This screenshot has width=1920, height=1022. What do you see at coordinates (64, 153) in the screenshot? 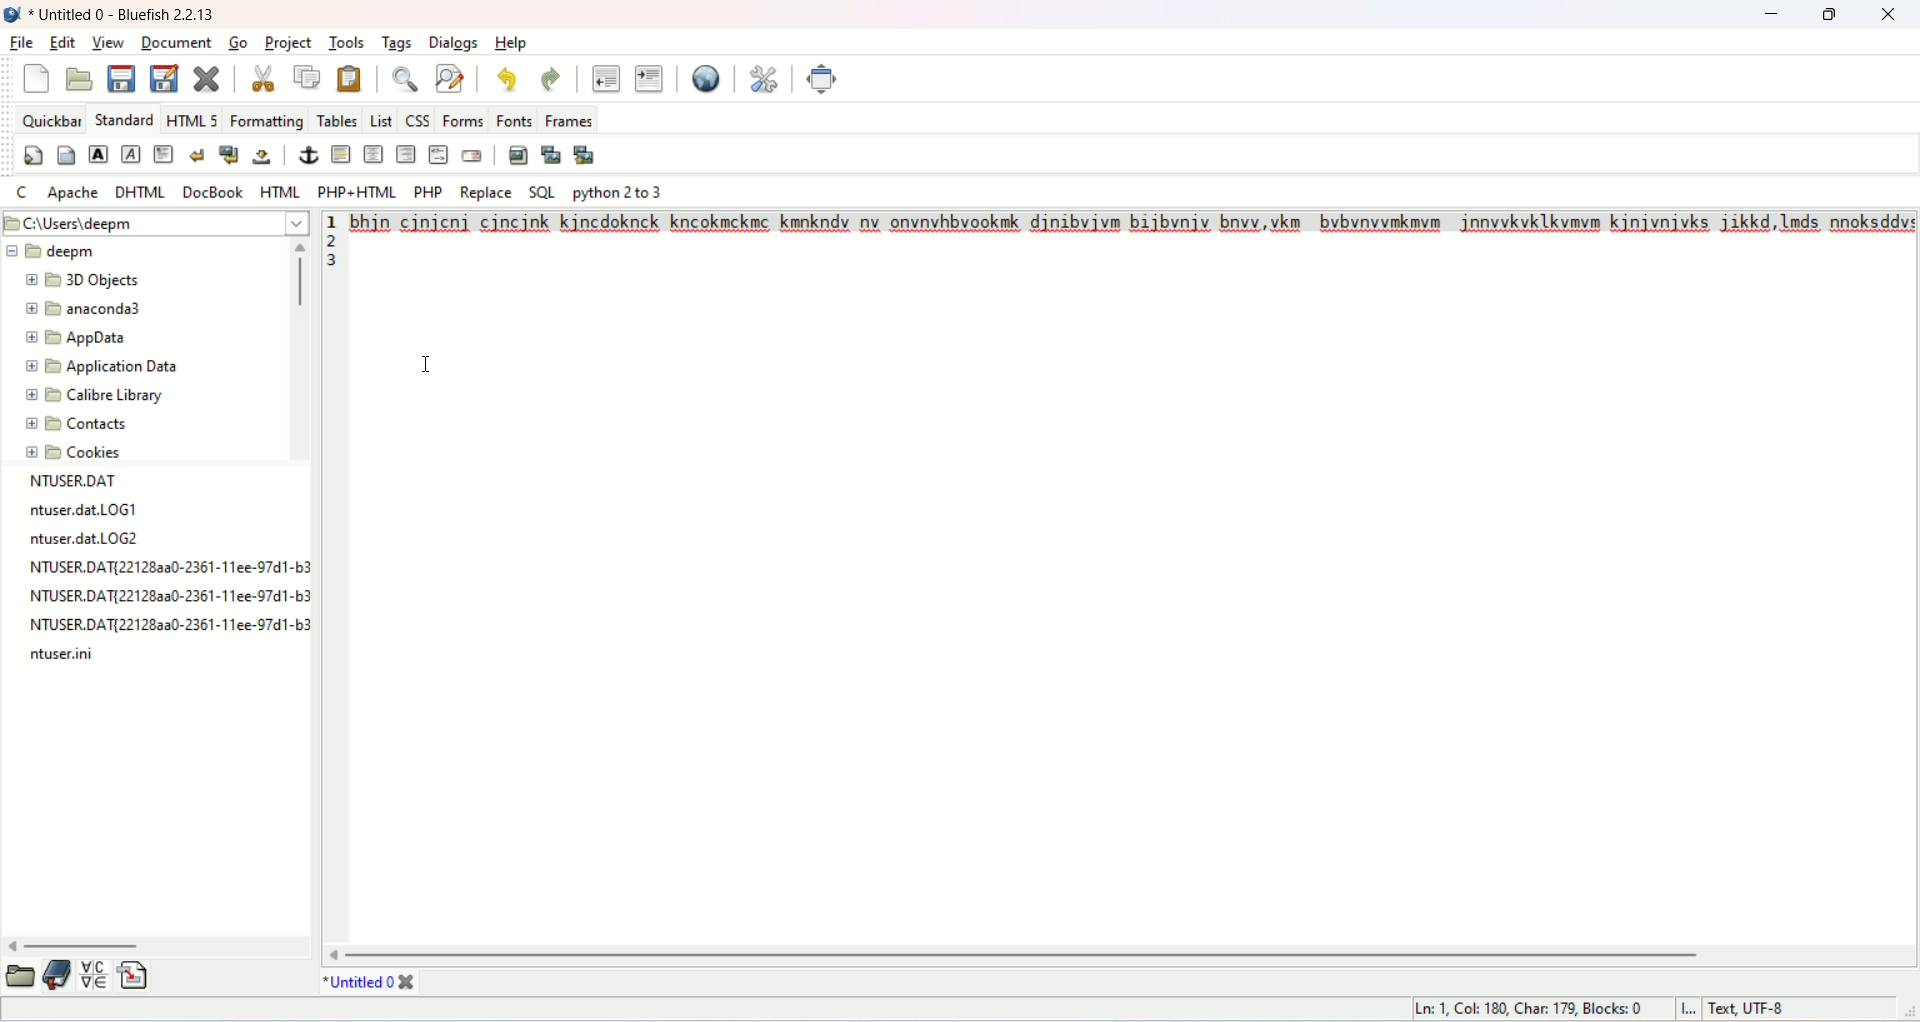
I see `body` at bounding box center [64, 153].